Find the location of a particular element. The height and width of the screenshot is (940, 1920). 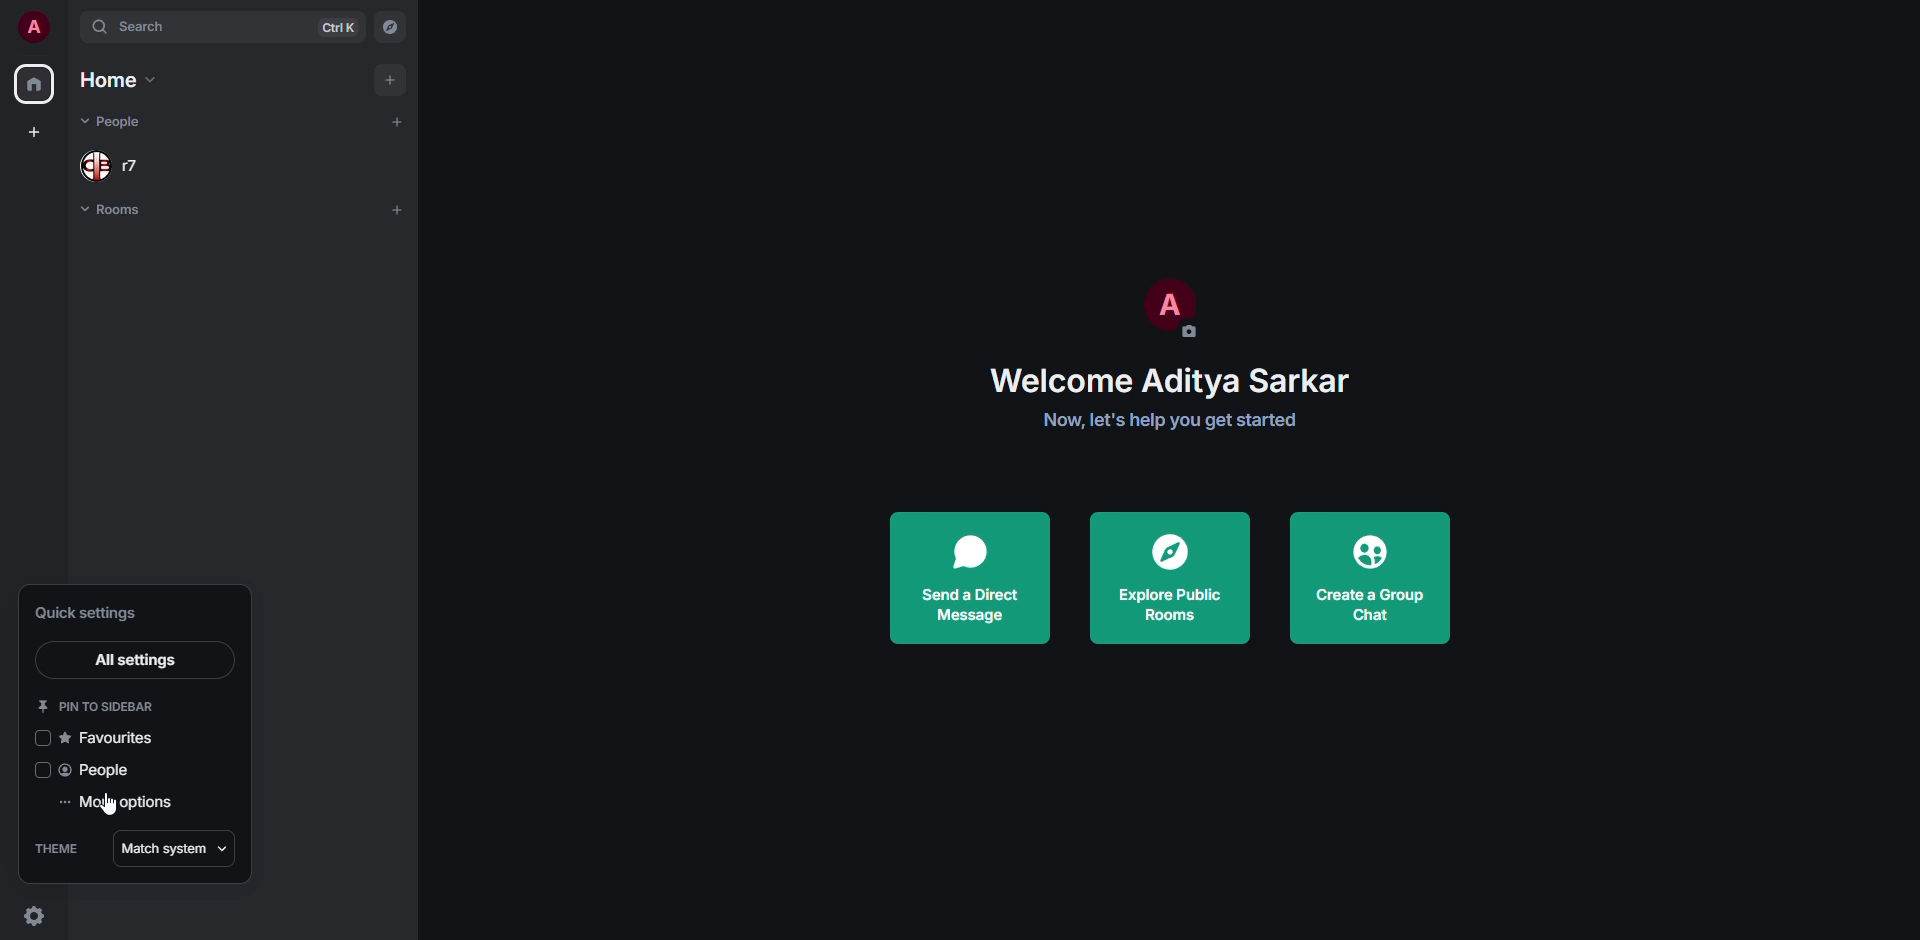

people is located at coordinates (122, 121).